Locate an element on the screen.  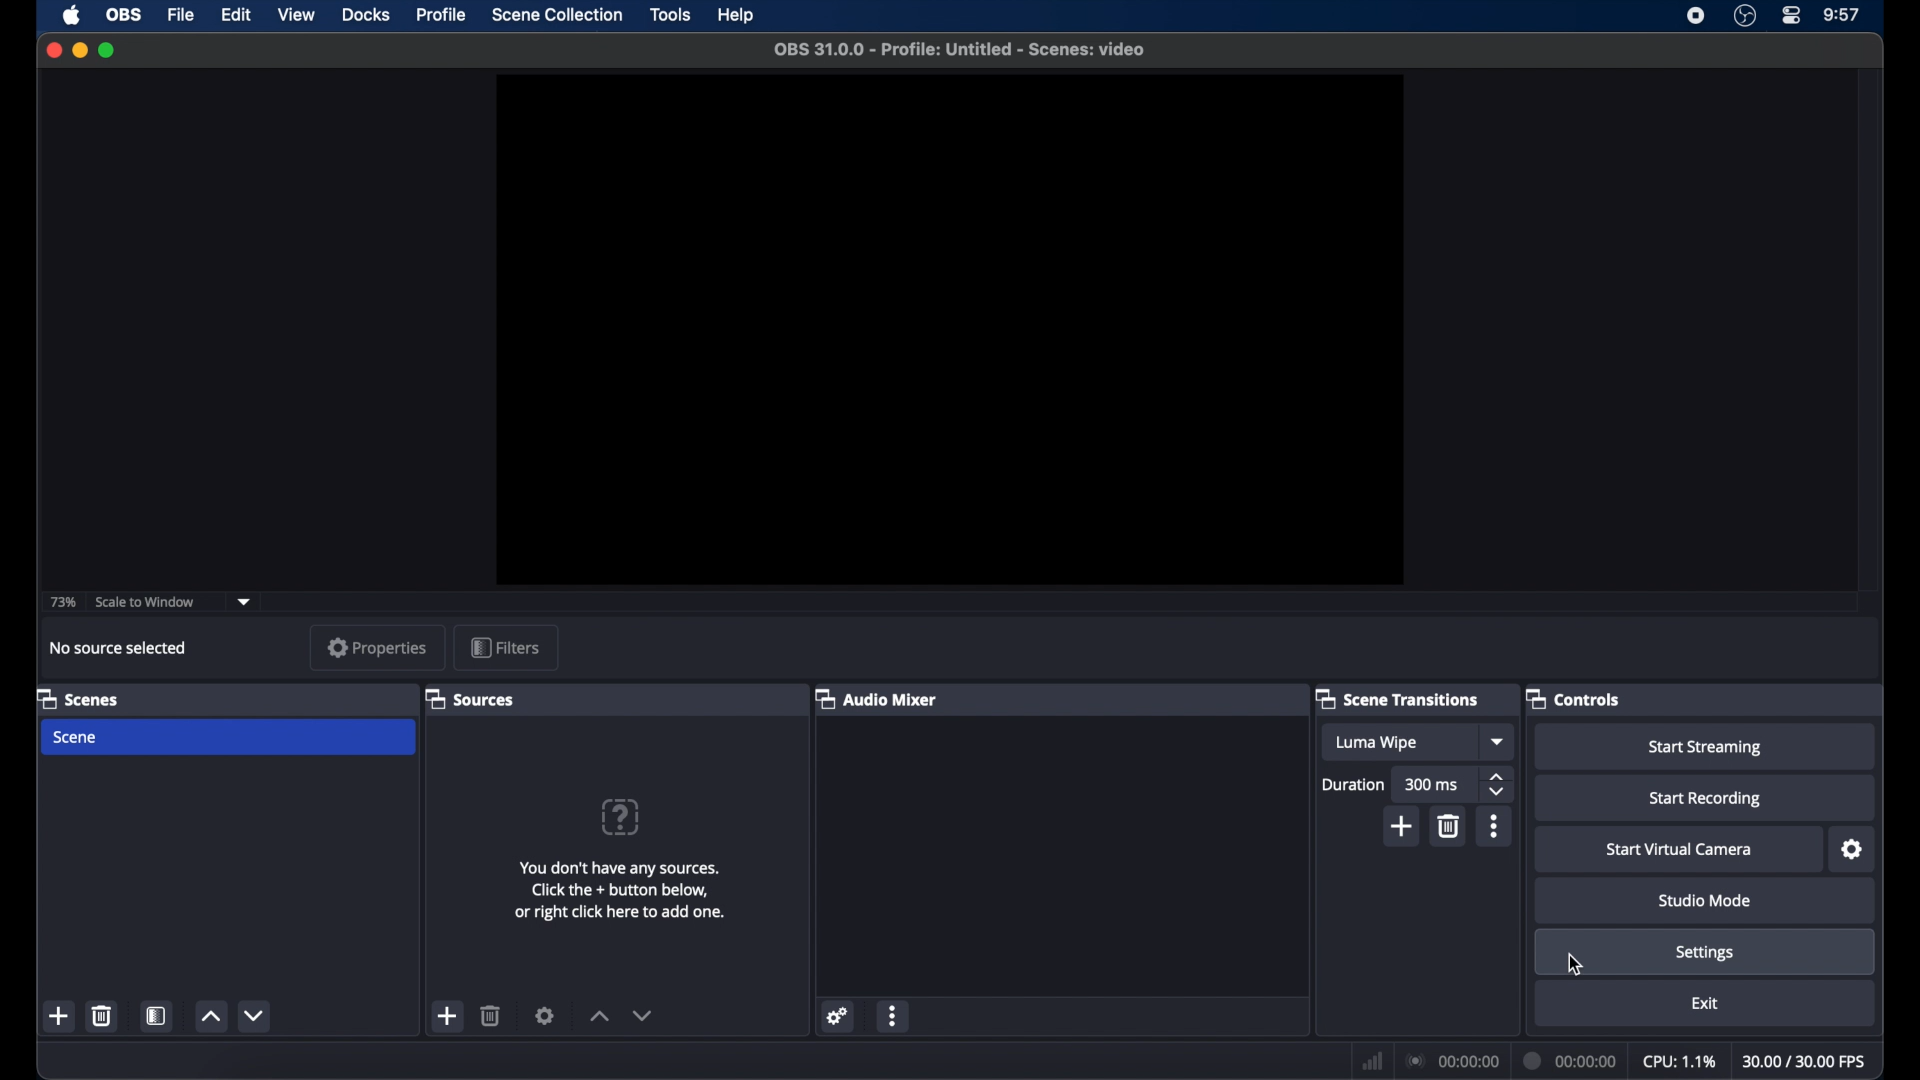
settings is located at coordinates (1705, 952).